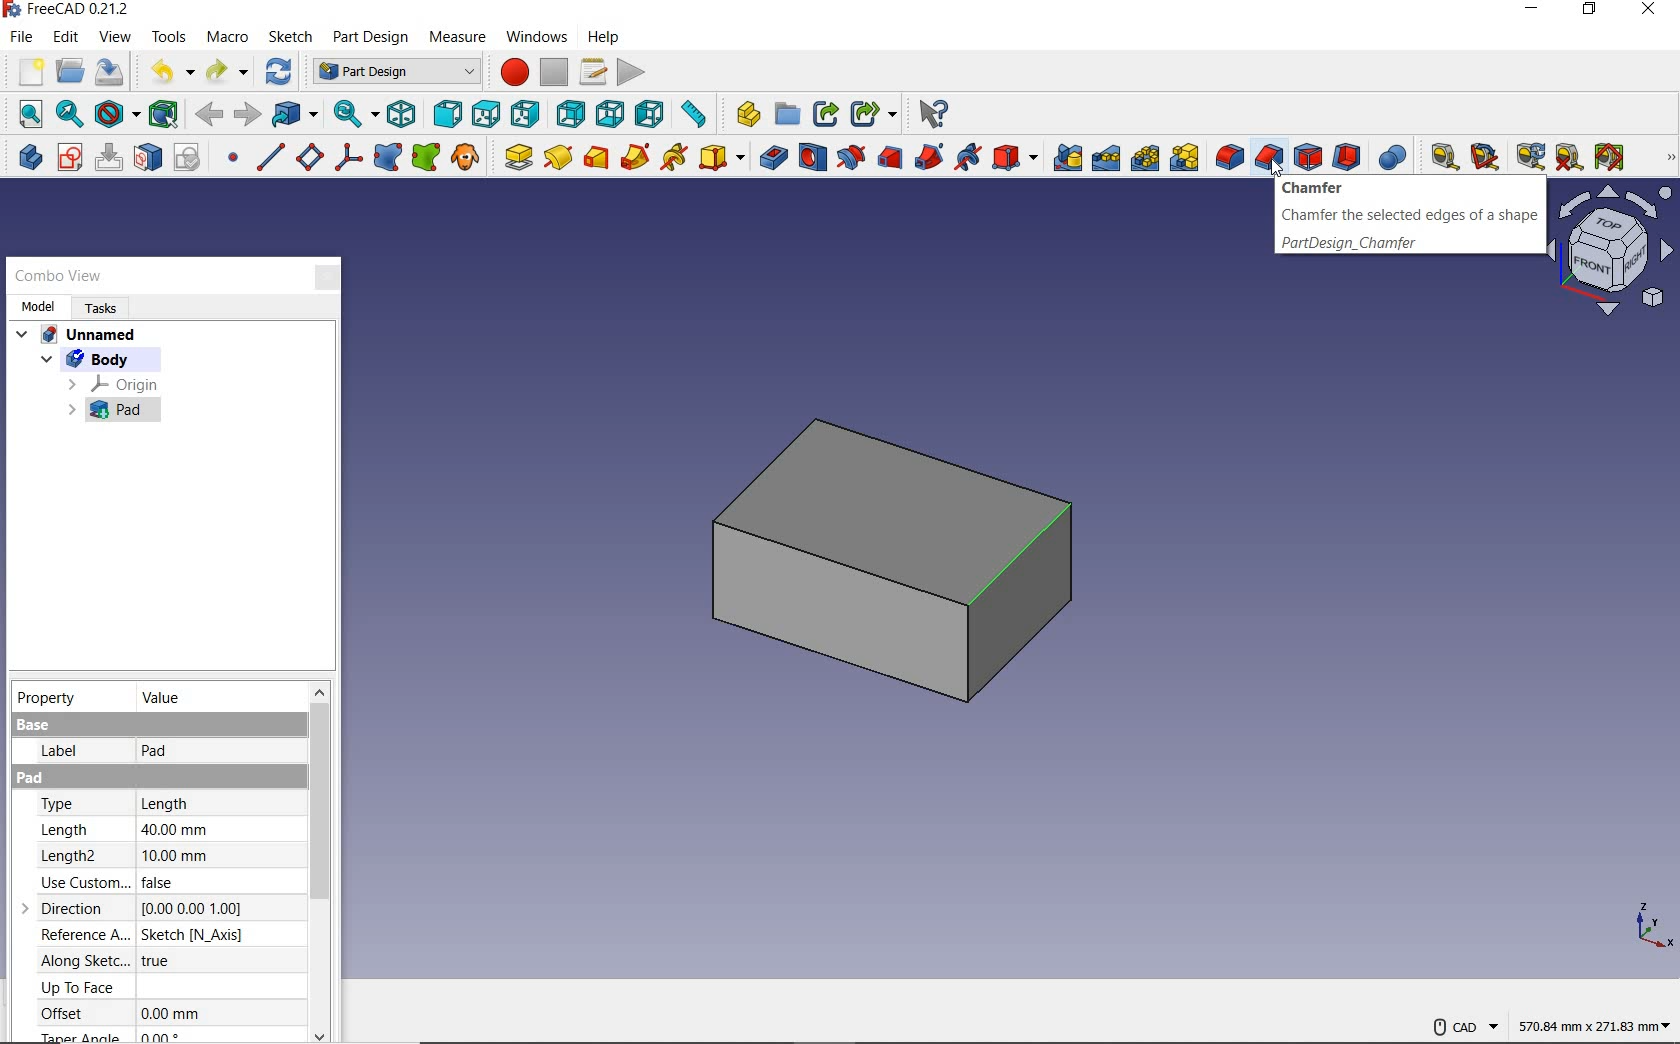  What do you see at coordinates (83, 933) in the screenshot?
I see `Reference A...` at bounding box center [83, 933].